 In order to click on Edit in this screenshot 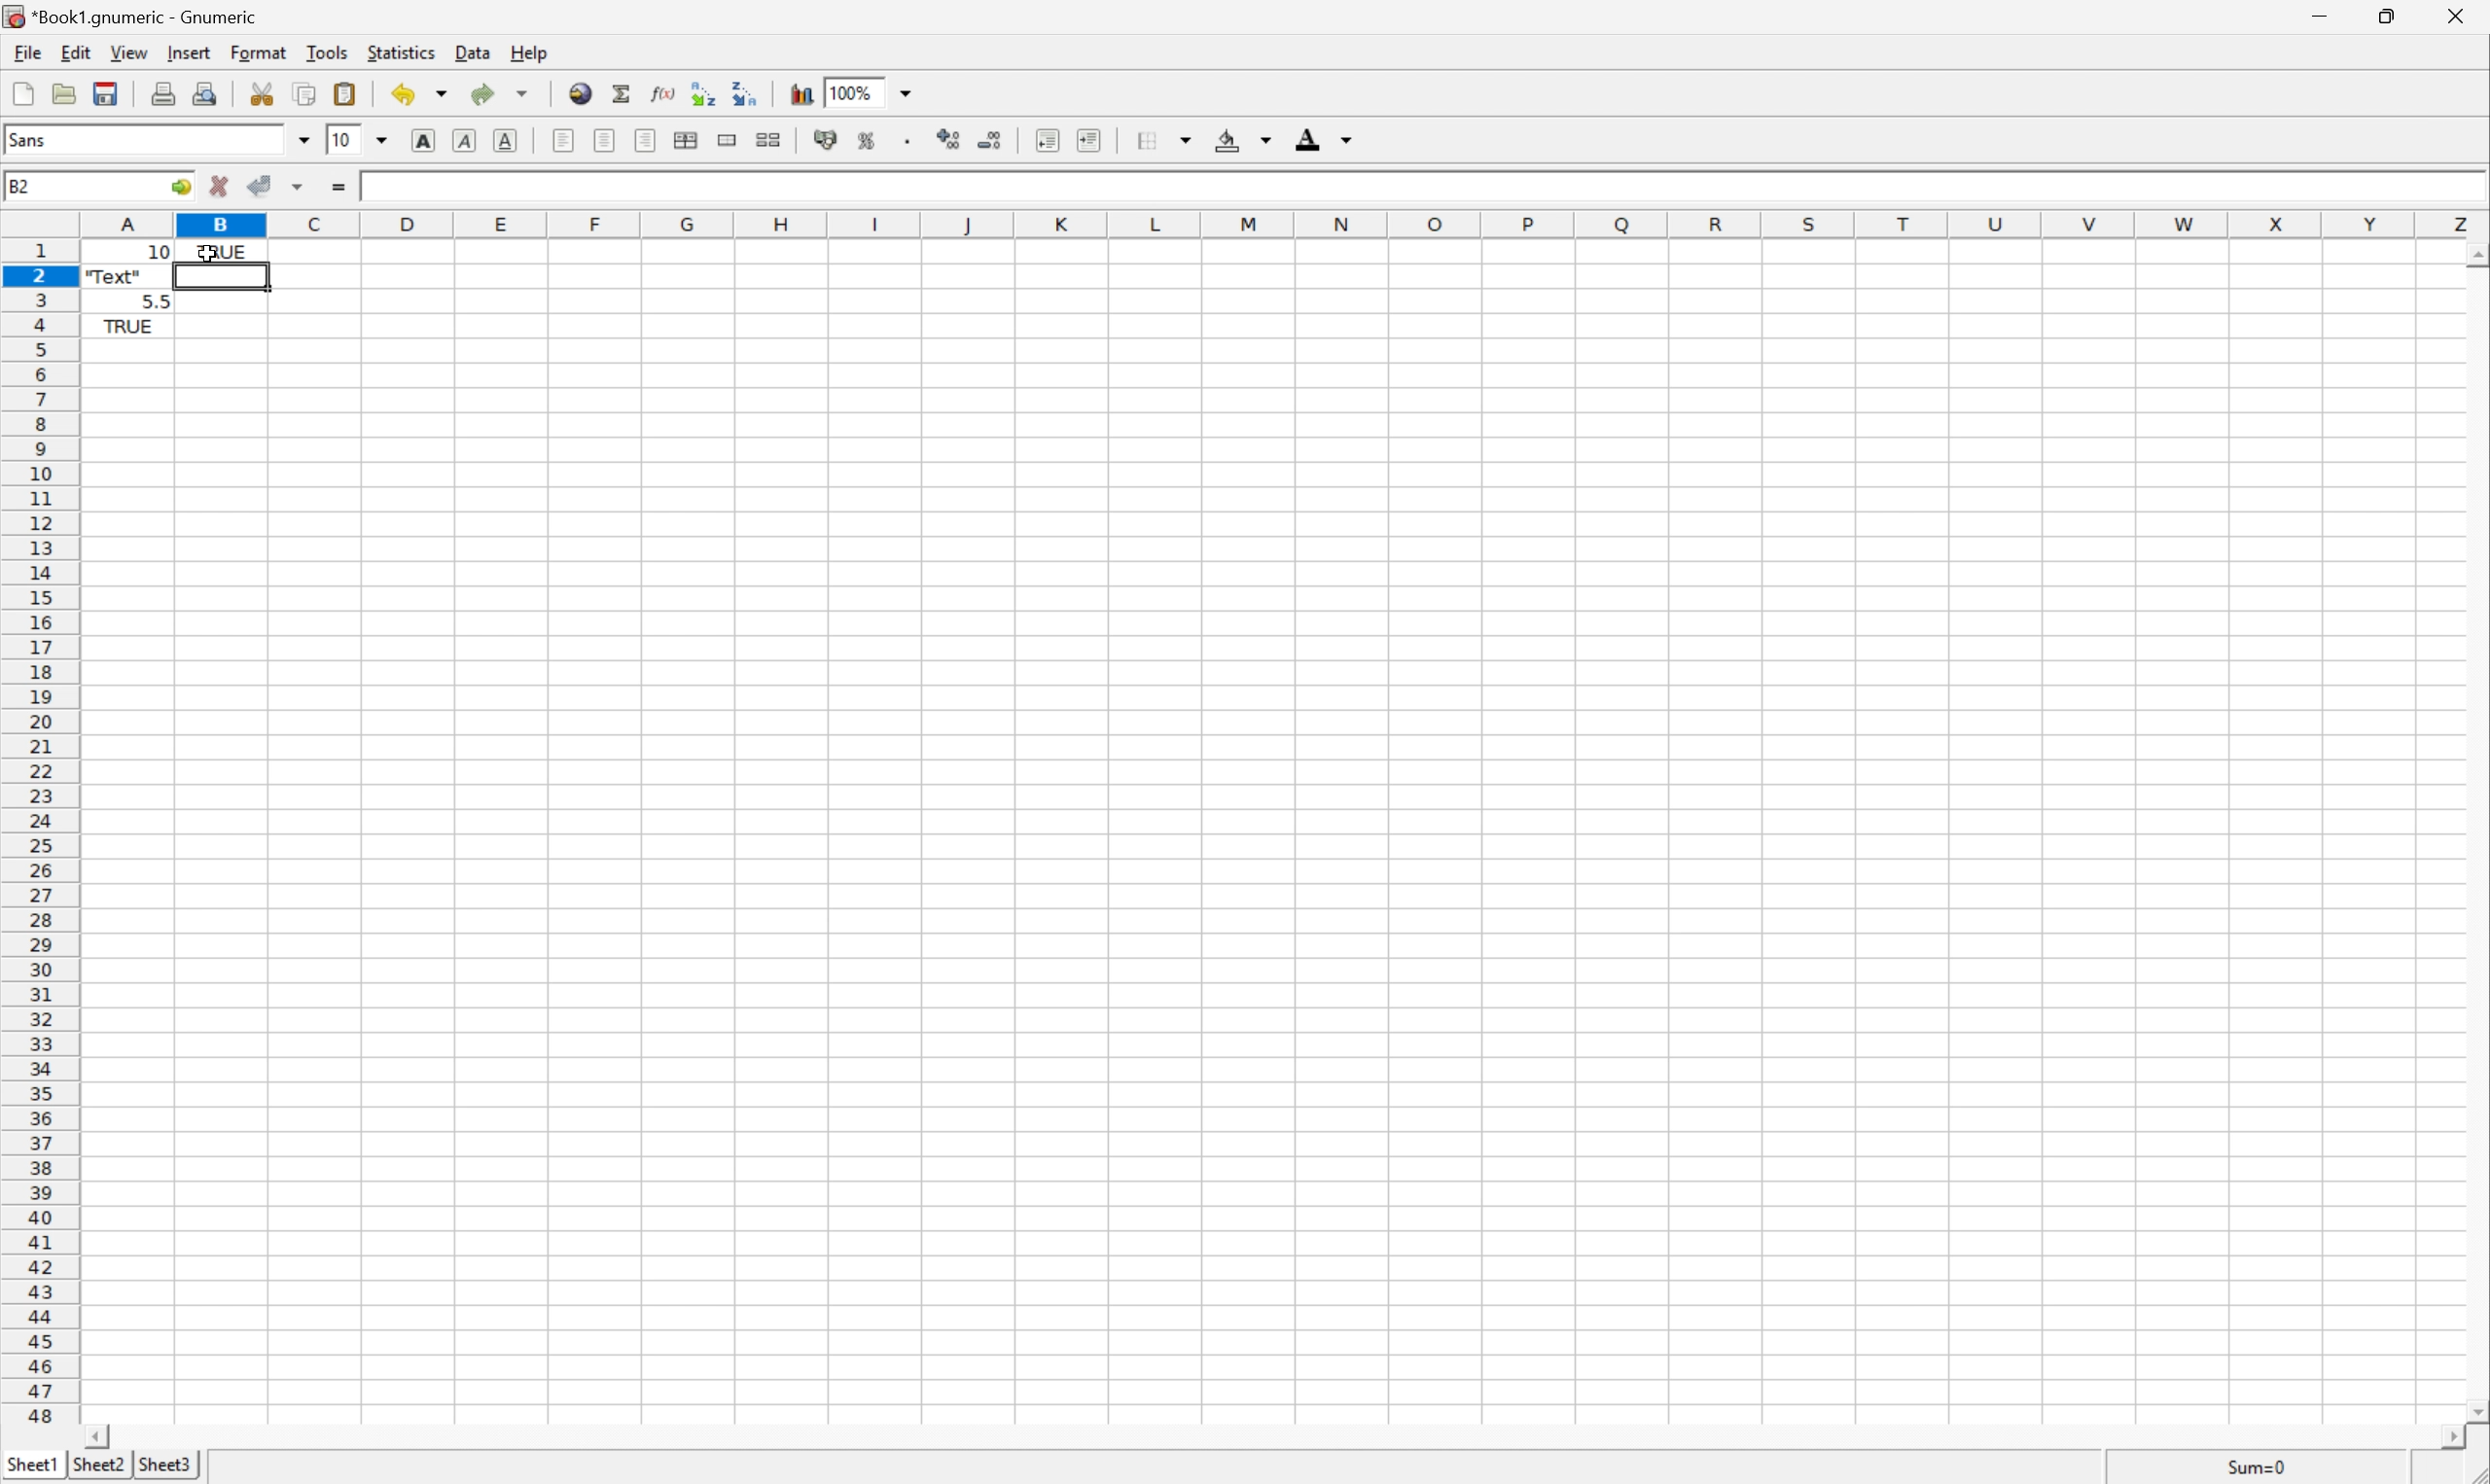, I will do `click(75, 51)`.